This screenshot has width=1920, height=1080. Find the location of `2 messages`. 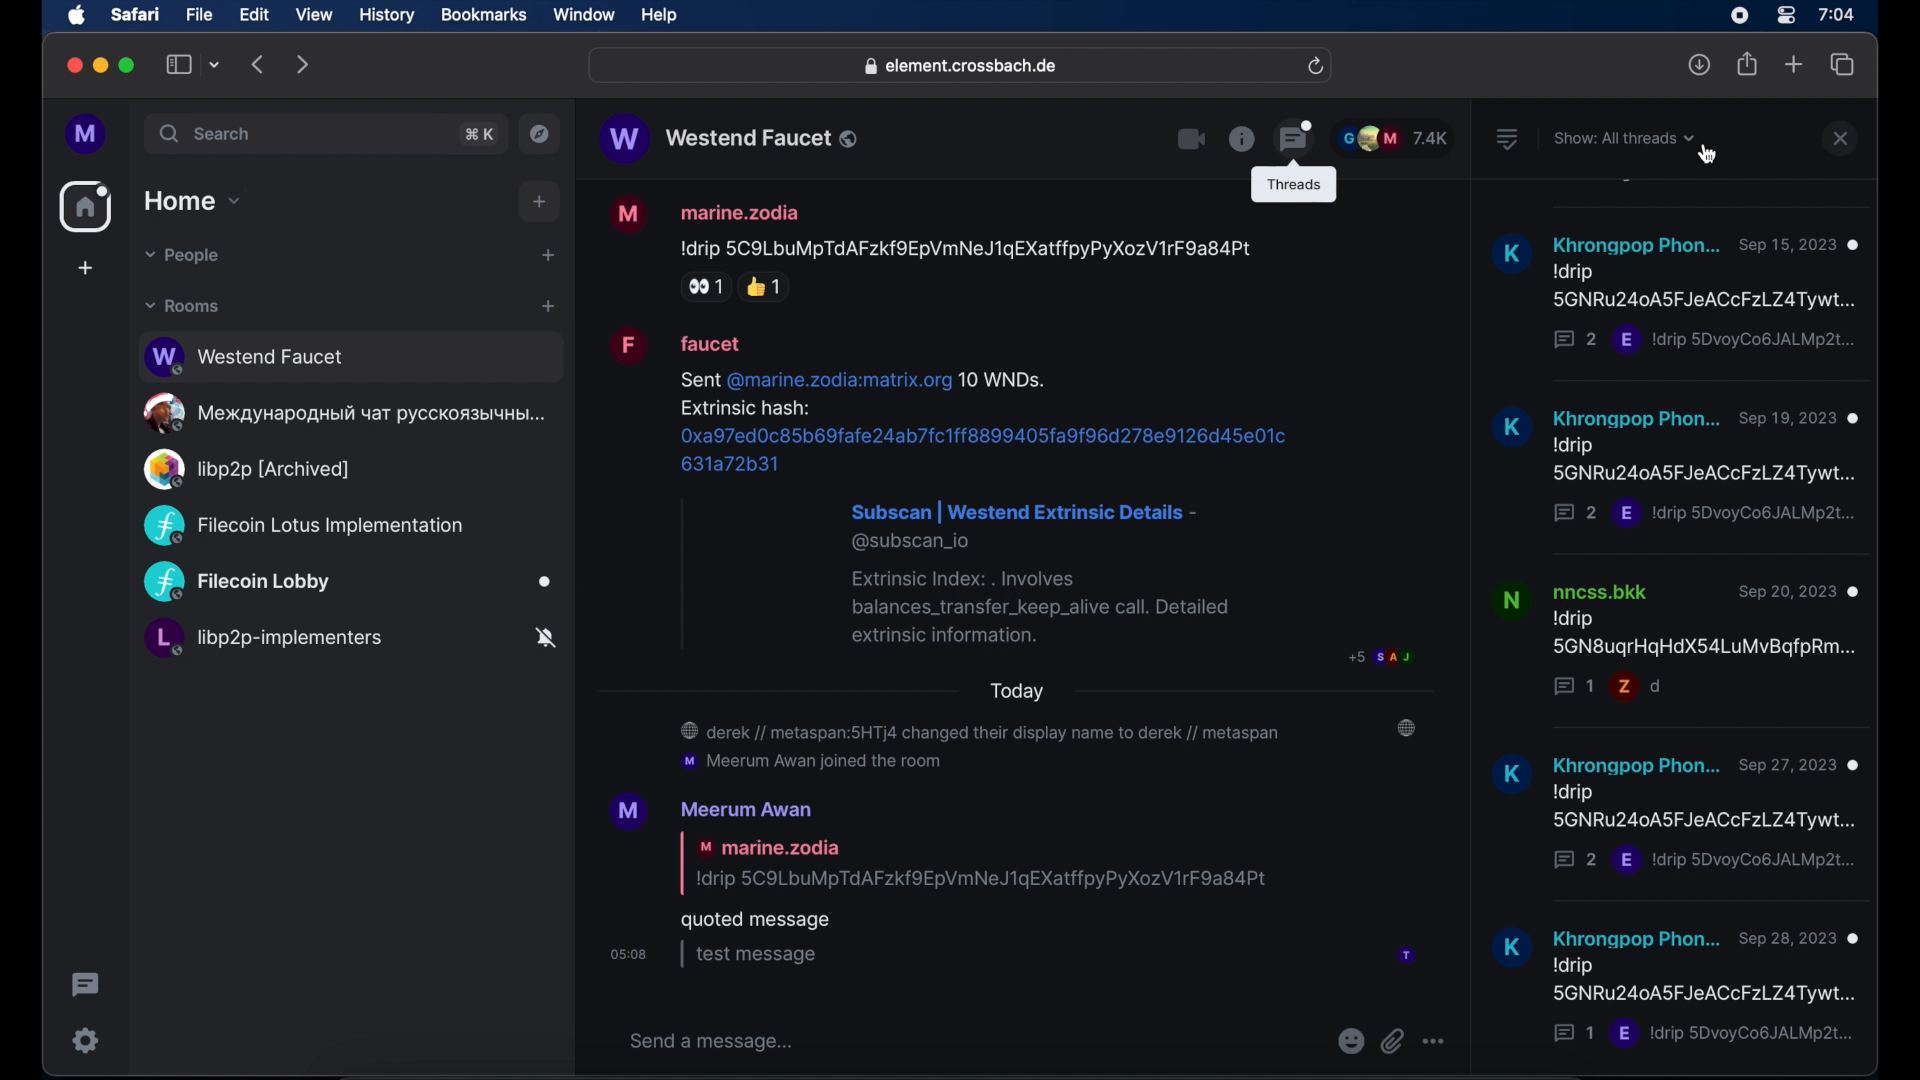

2 messages is located at coordinates (1571, 344).